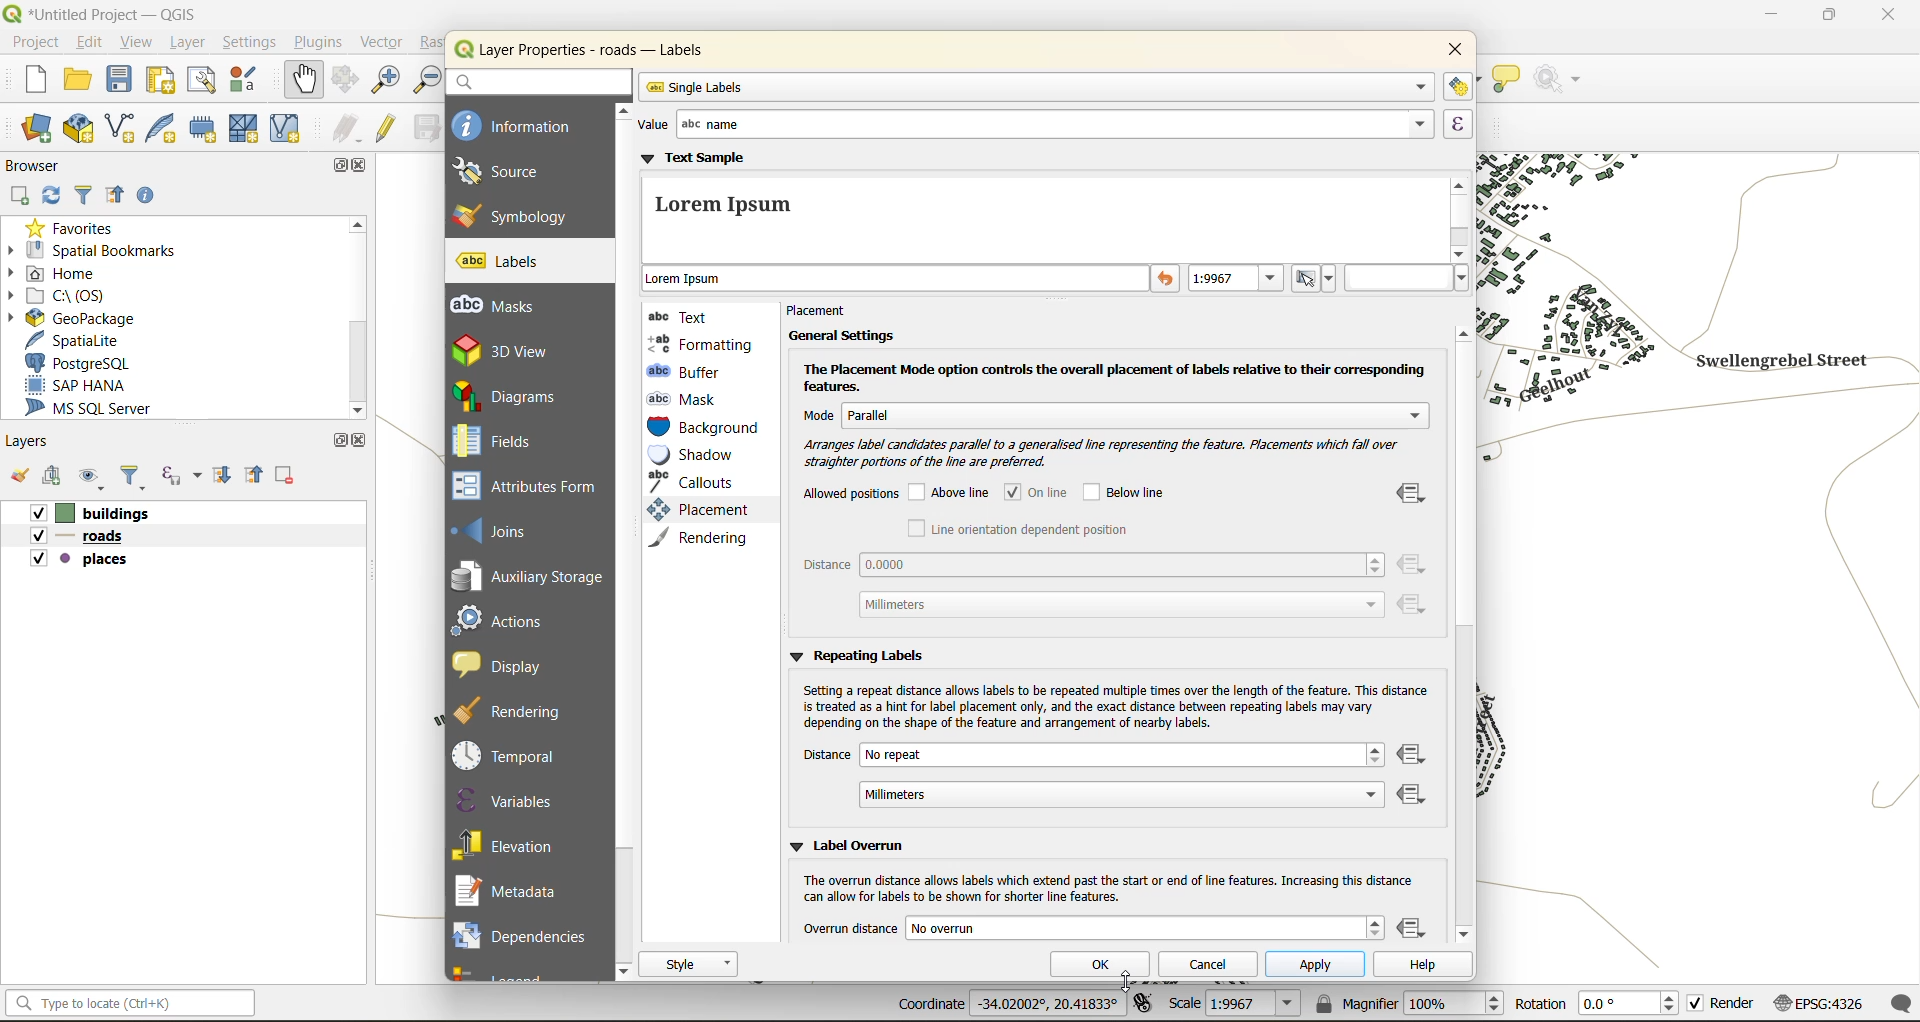 The width and height of the screenshot is (1920, 1022). Describe the element at coordinates (300, 80) in the screenshot. I see `pan map` at that location.